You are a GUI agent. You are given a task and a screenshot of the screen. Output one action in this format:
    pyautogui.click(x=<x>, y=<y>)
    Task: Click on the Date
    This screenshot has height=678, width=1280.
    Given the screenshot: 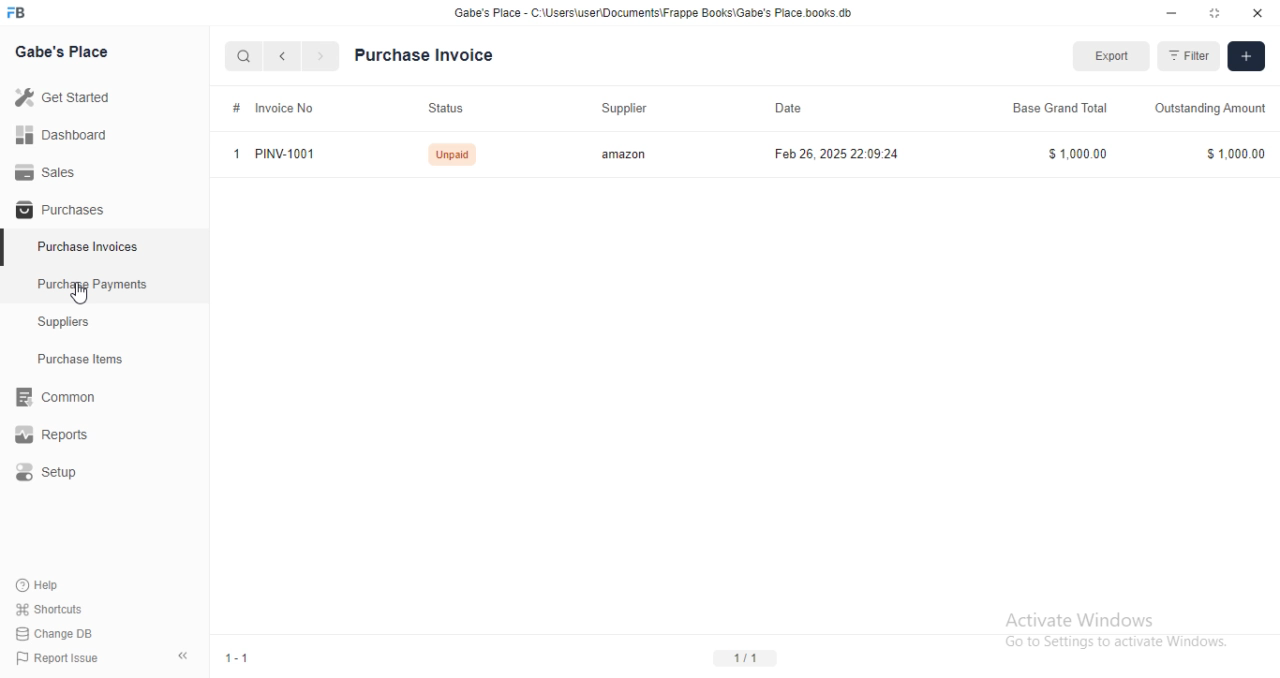 What is the action you would take?
    pyautogui.click(x=788, y=108)
    